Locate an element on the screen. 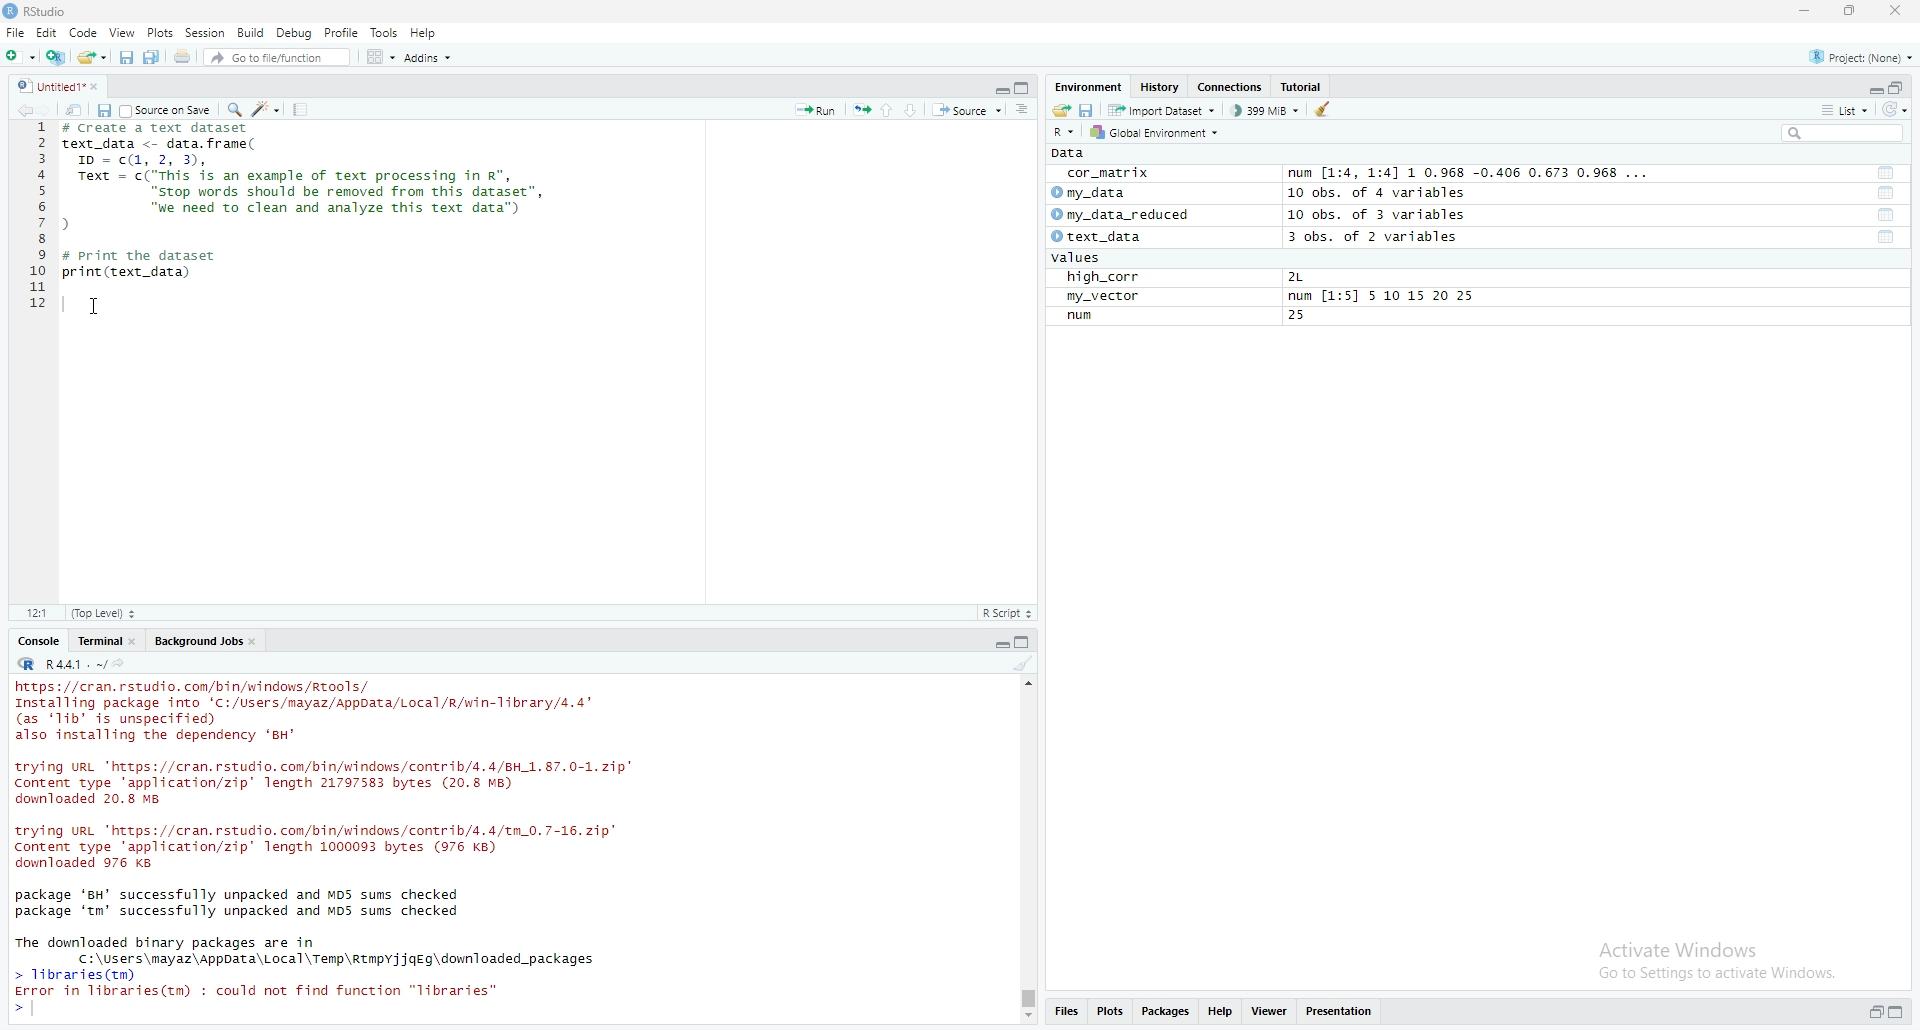 This screenshot has height=1030, width=1920. Top level is located at coordinates (104, 612).